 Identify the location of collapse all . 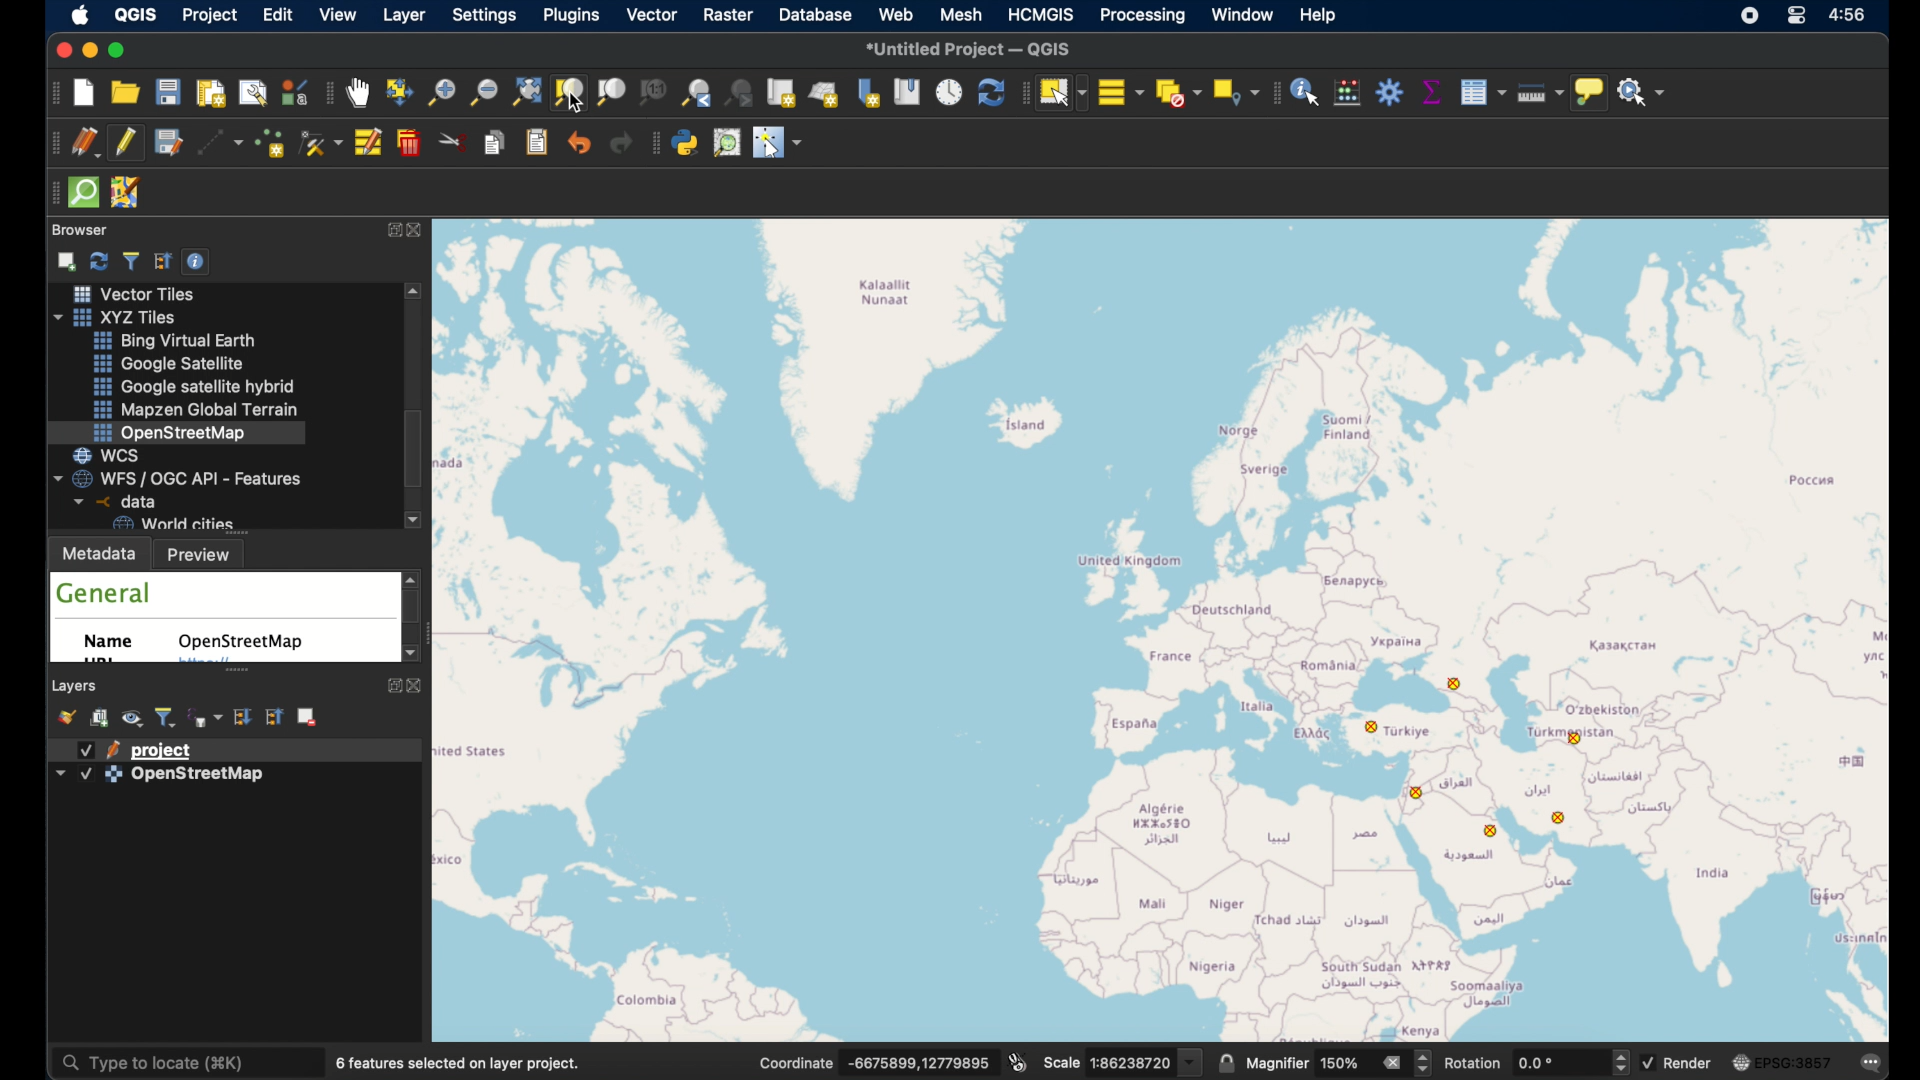
(163, 259).